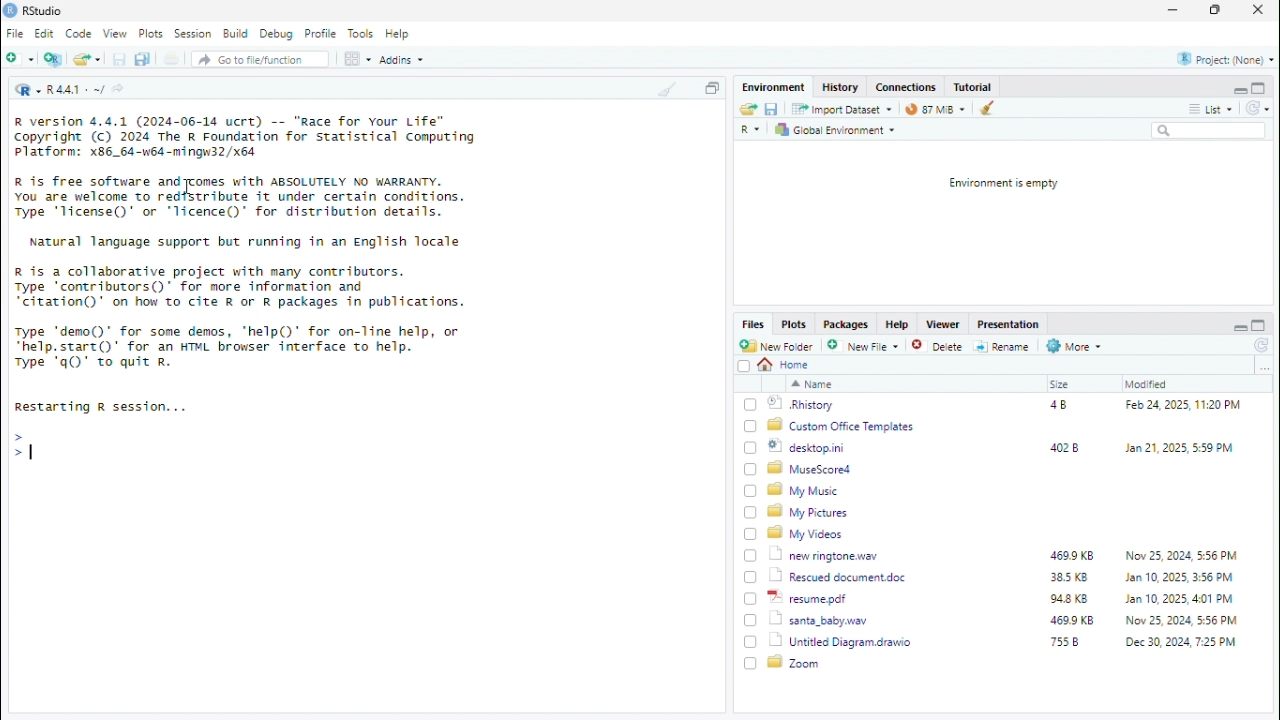 The width and height of the screenshot is (1280, 720). Describe the element at coordinates (16, 452) in the screenshot. I see `arrow` at that location.